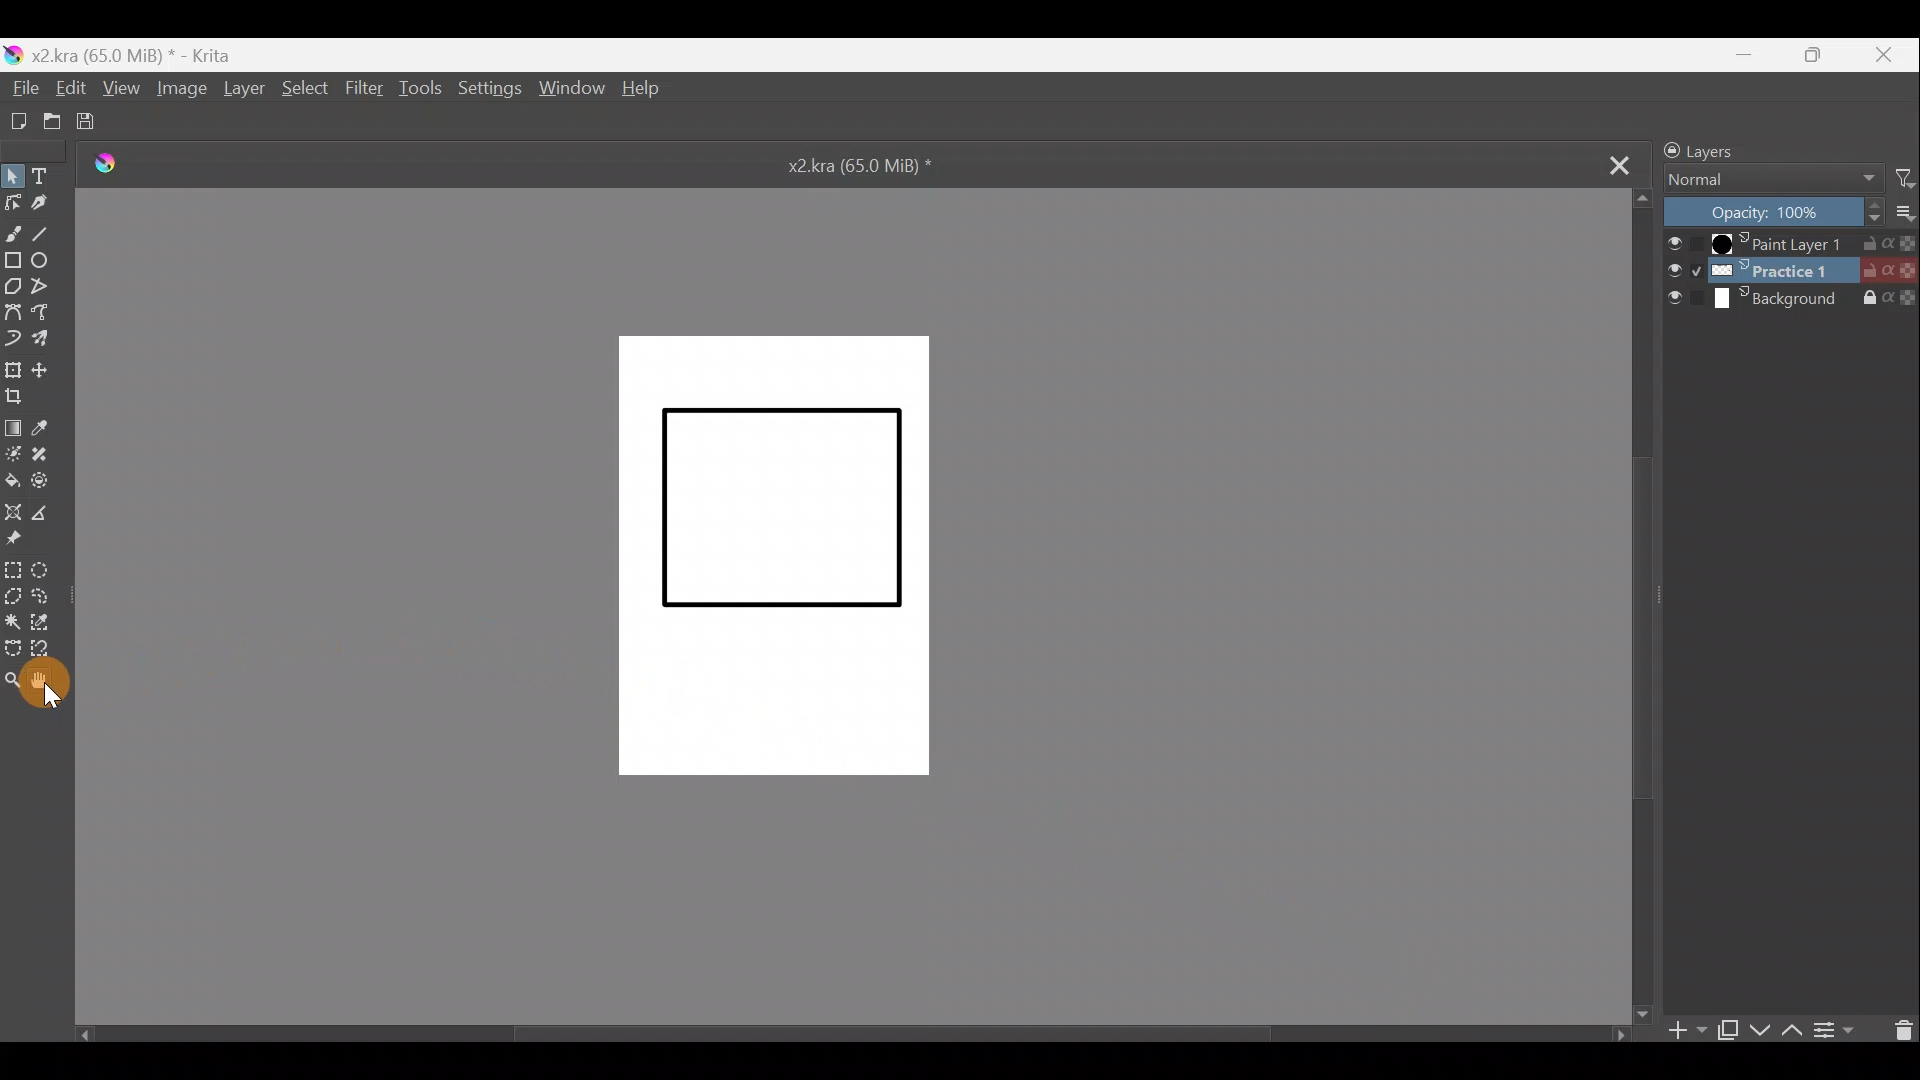 The width and height of the screenshot is (1920, 1080). Describe the element at coordinates (47, 339) in the screenshot. I see `Multibrush tool` at that location.